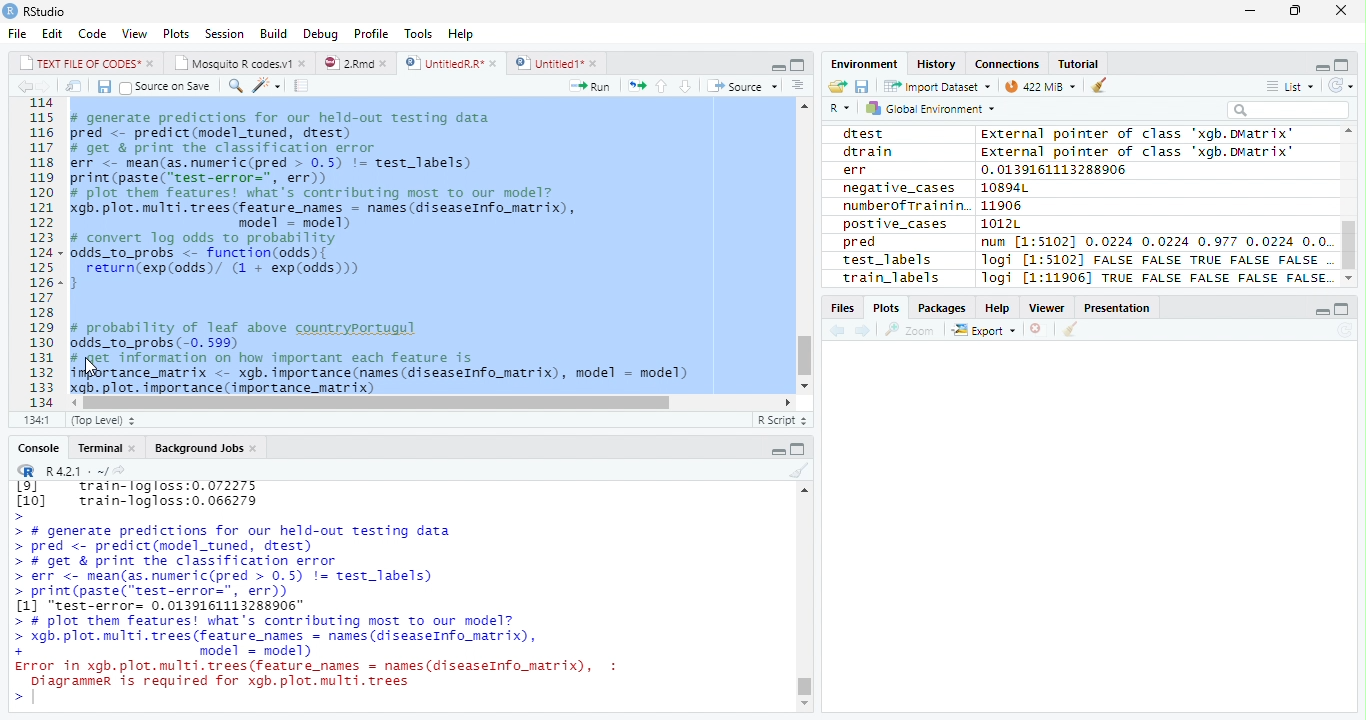 The width and height of the screenshot is (1366, 720). I want to click on Show in new window, so click(70, 86).